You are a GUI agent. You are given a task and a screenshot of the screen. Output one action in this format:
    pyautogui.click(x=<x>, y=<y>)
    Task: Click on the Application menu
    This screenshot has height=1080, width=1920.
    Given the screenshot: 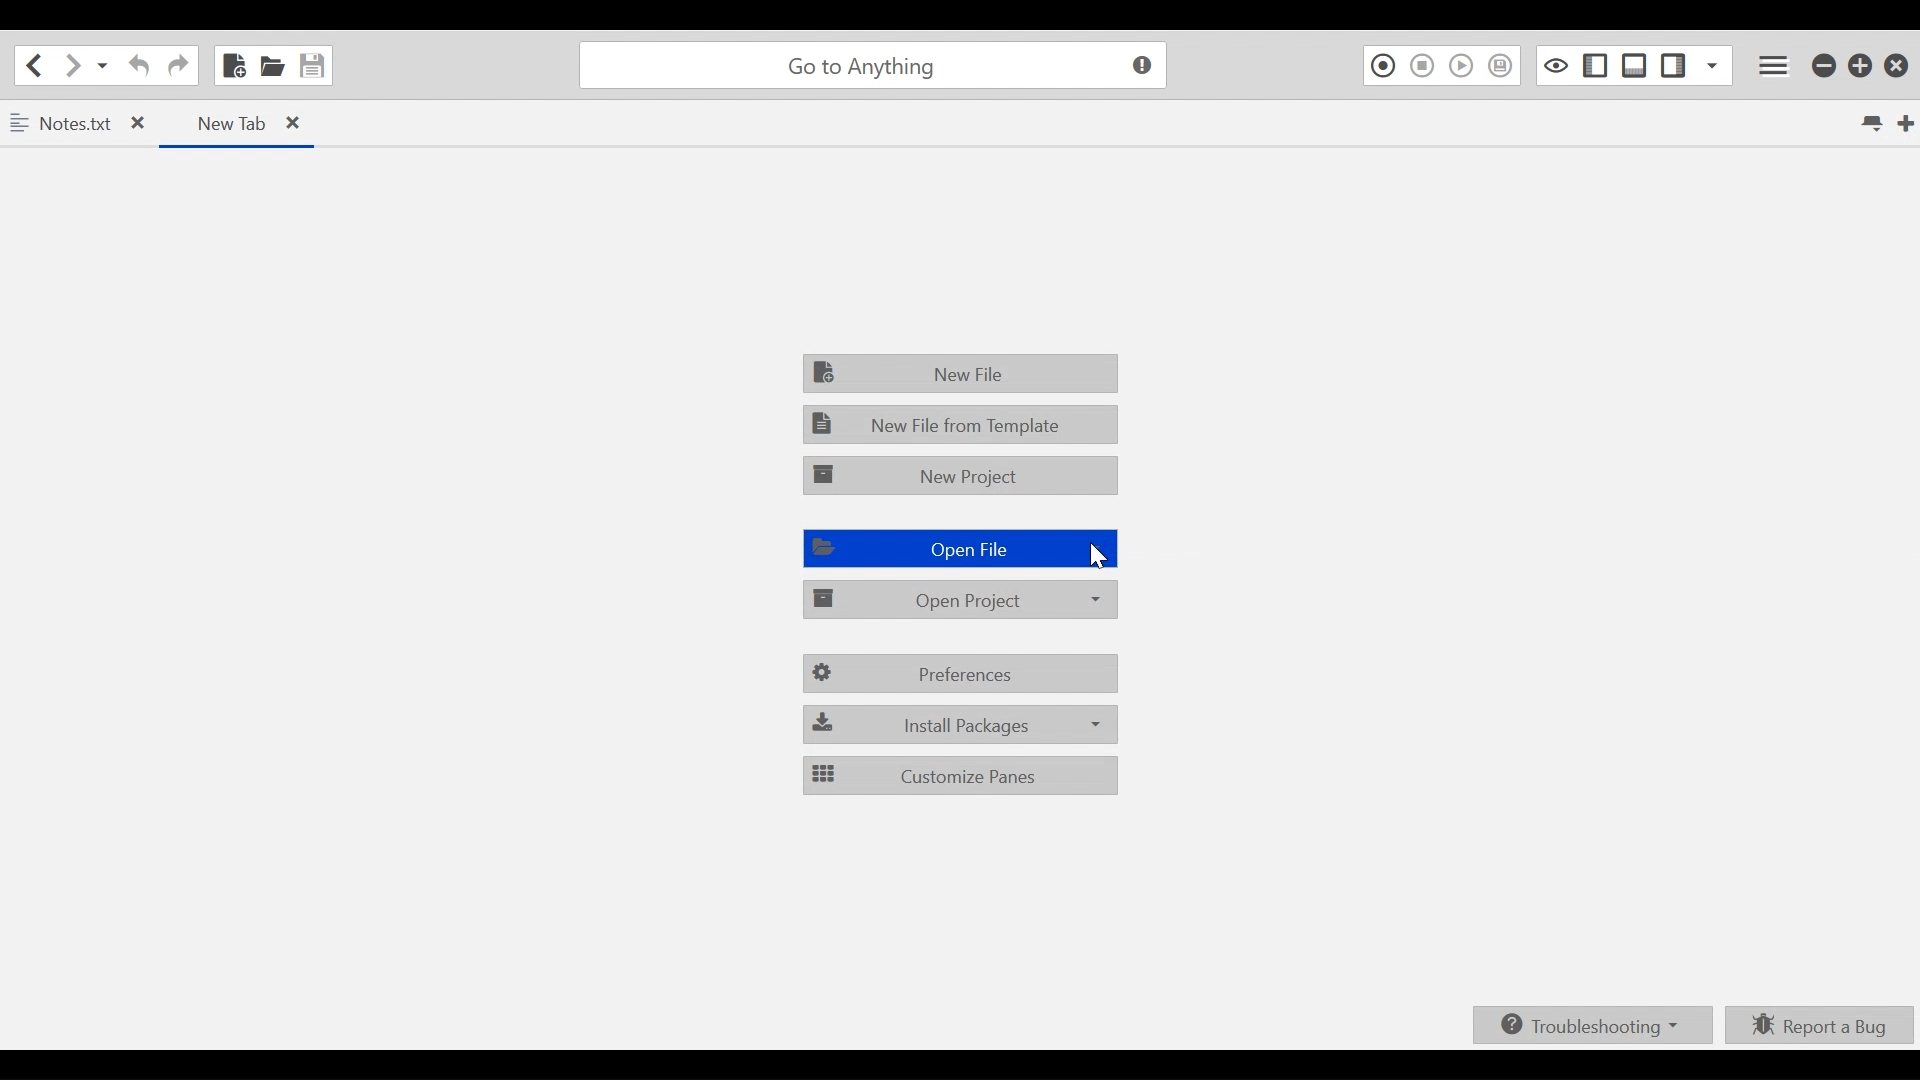 What is the action you would take?
    pyautogui.click(x=1776, y=66)
    